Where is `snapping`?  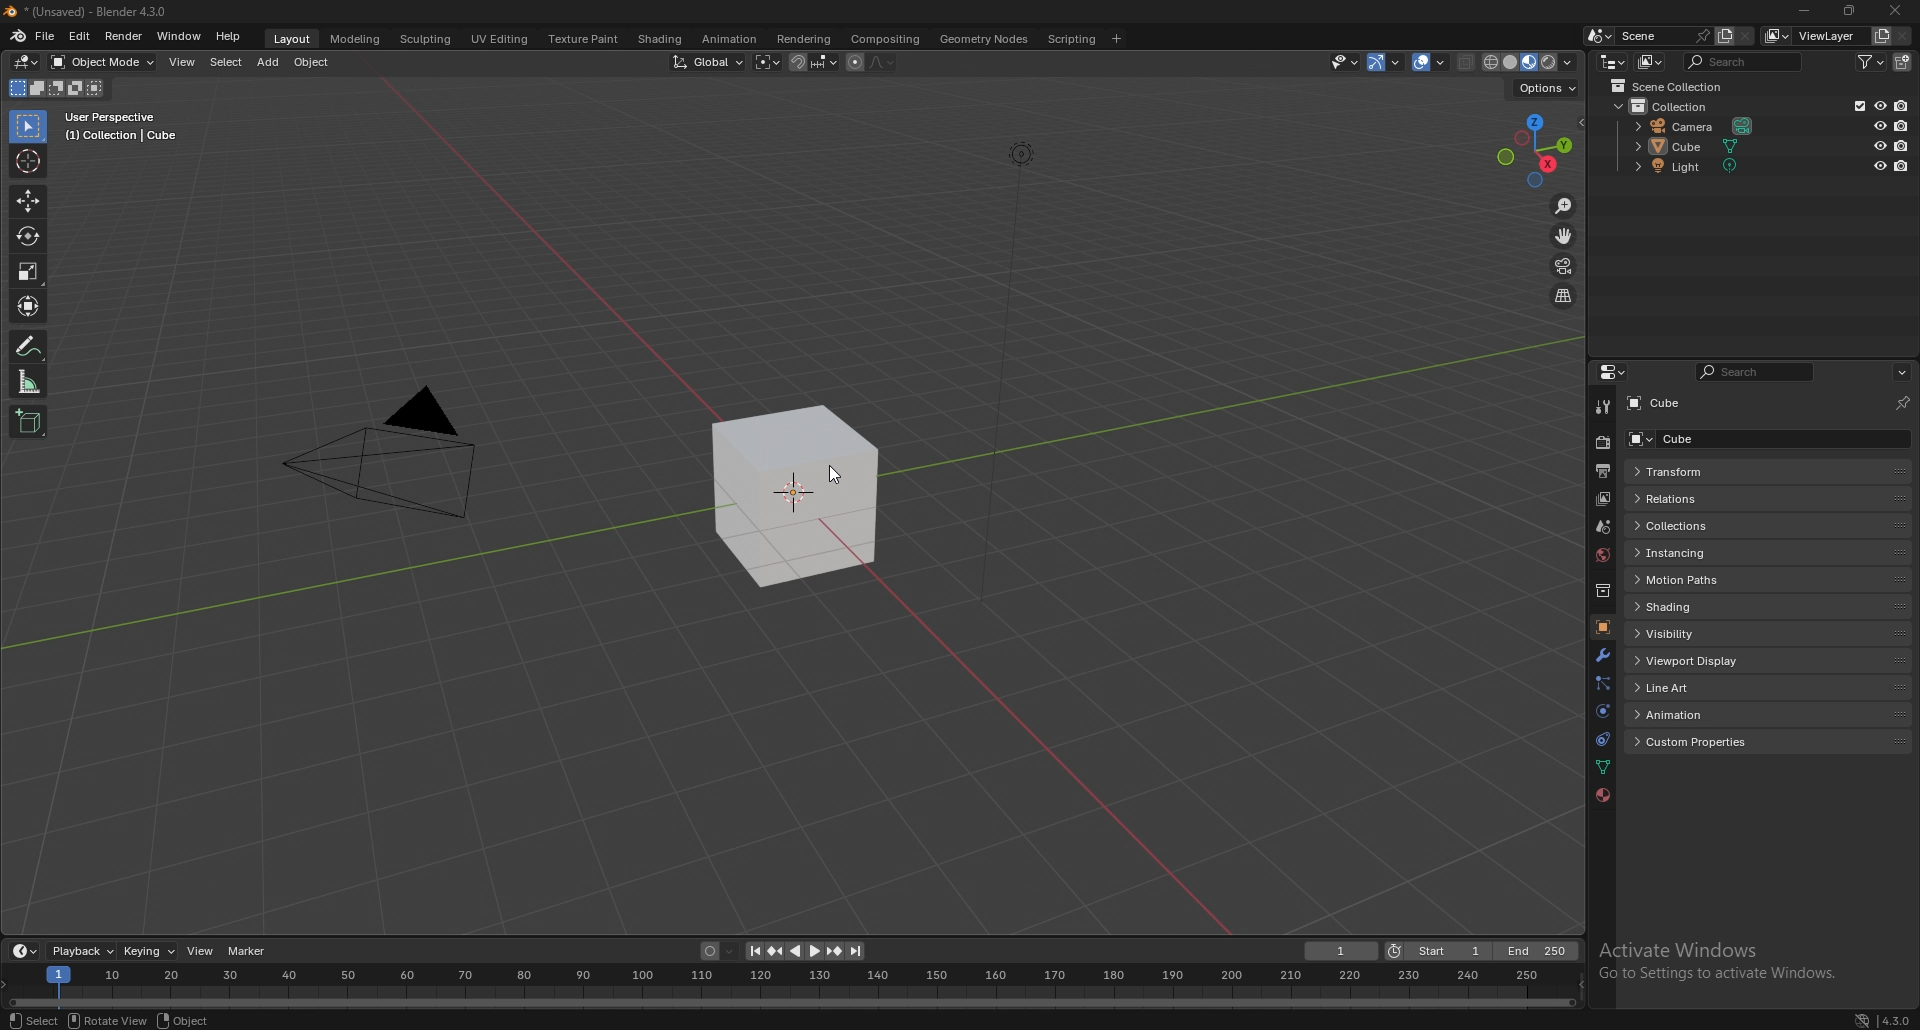
snapping is located at coordinates (814, 63).